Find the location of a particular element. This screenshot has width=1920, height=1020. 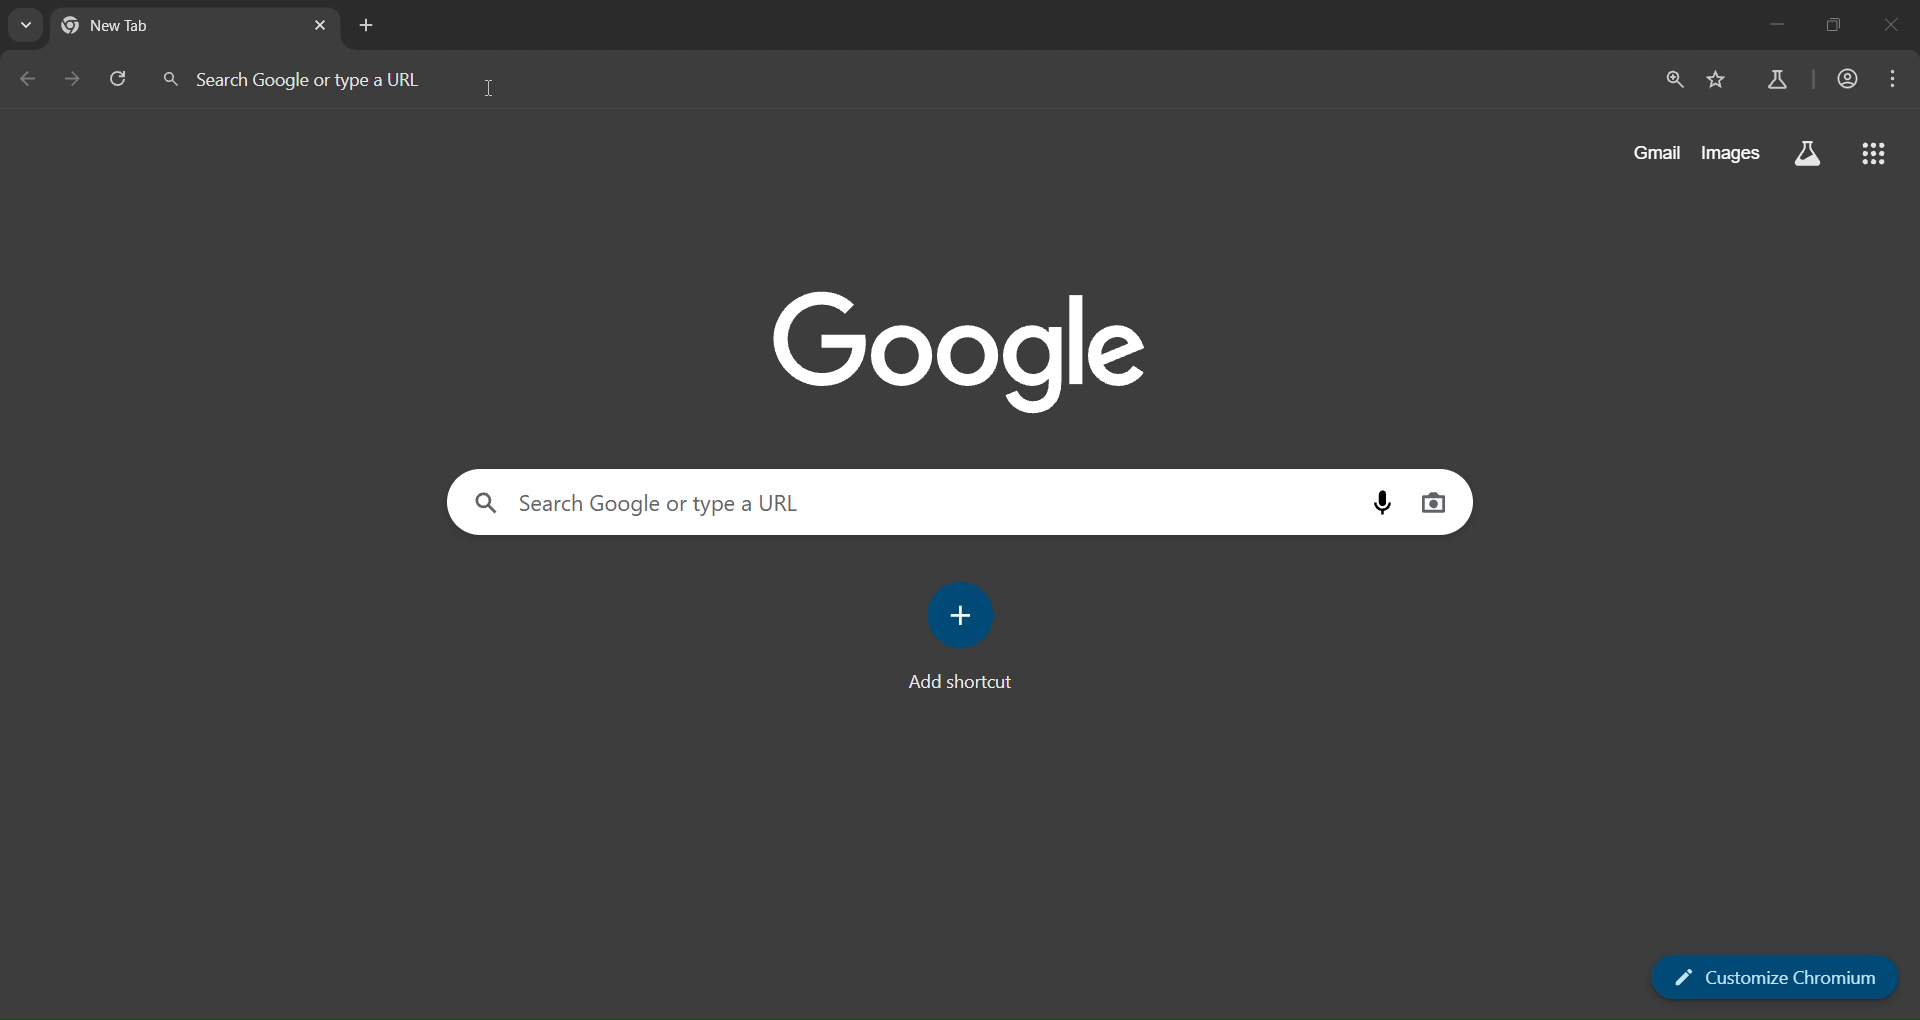

refresh is located at coordinates (117, 80).